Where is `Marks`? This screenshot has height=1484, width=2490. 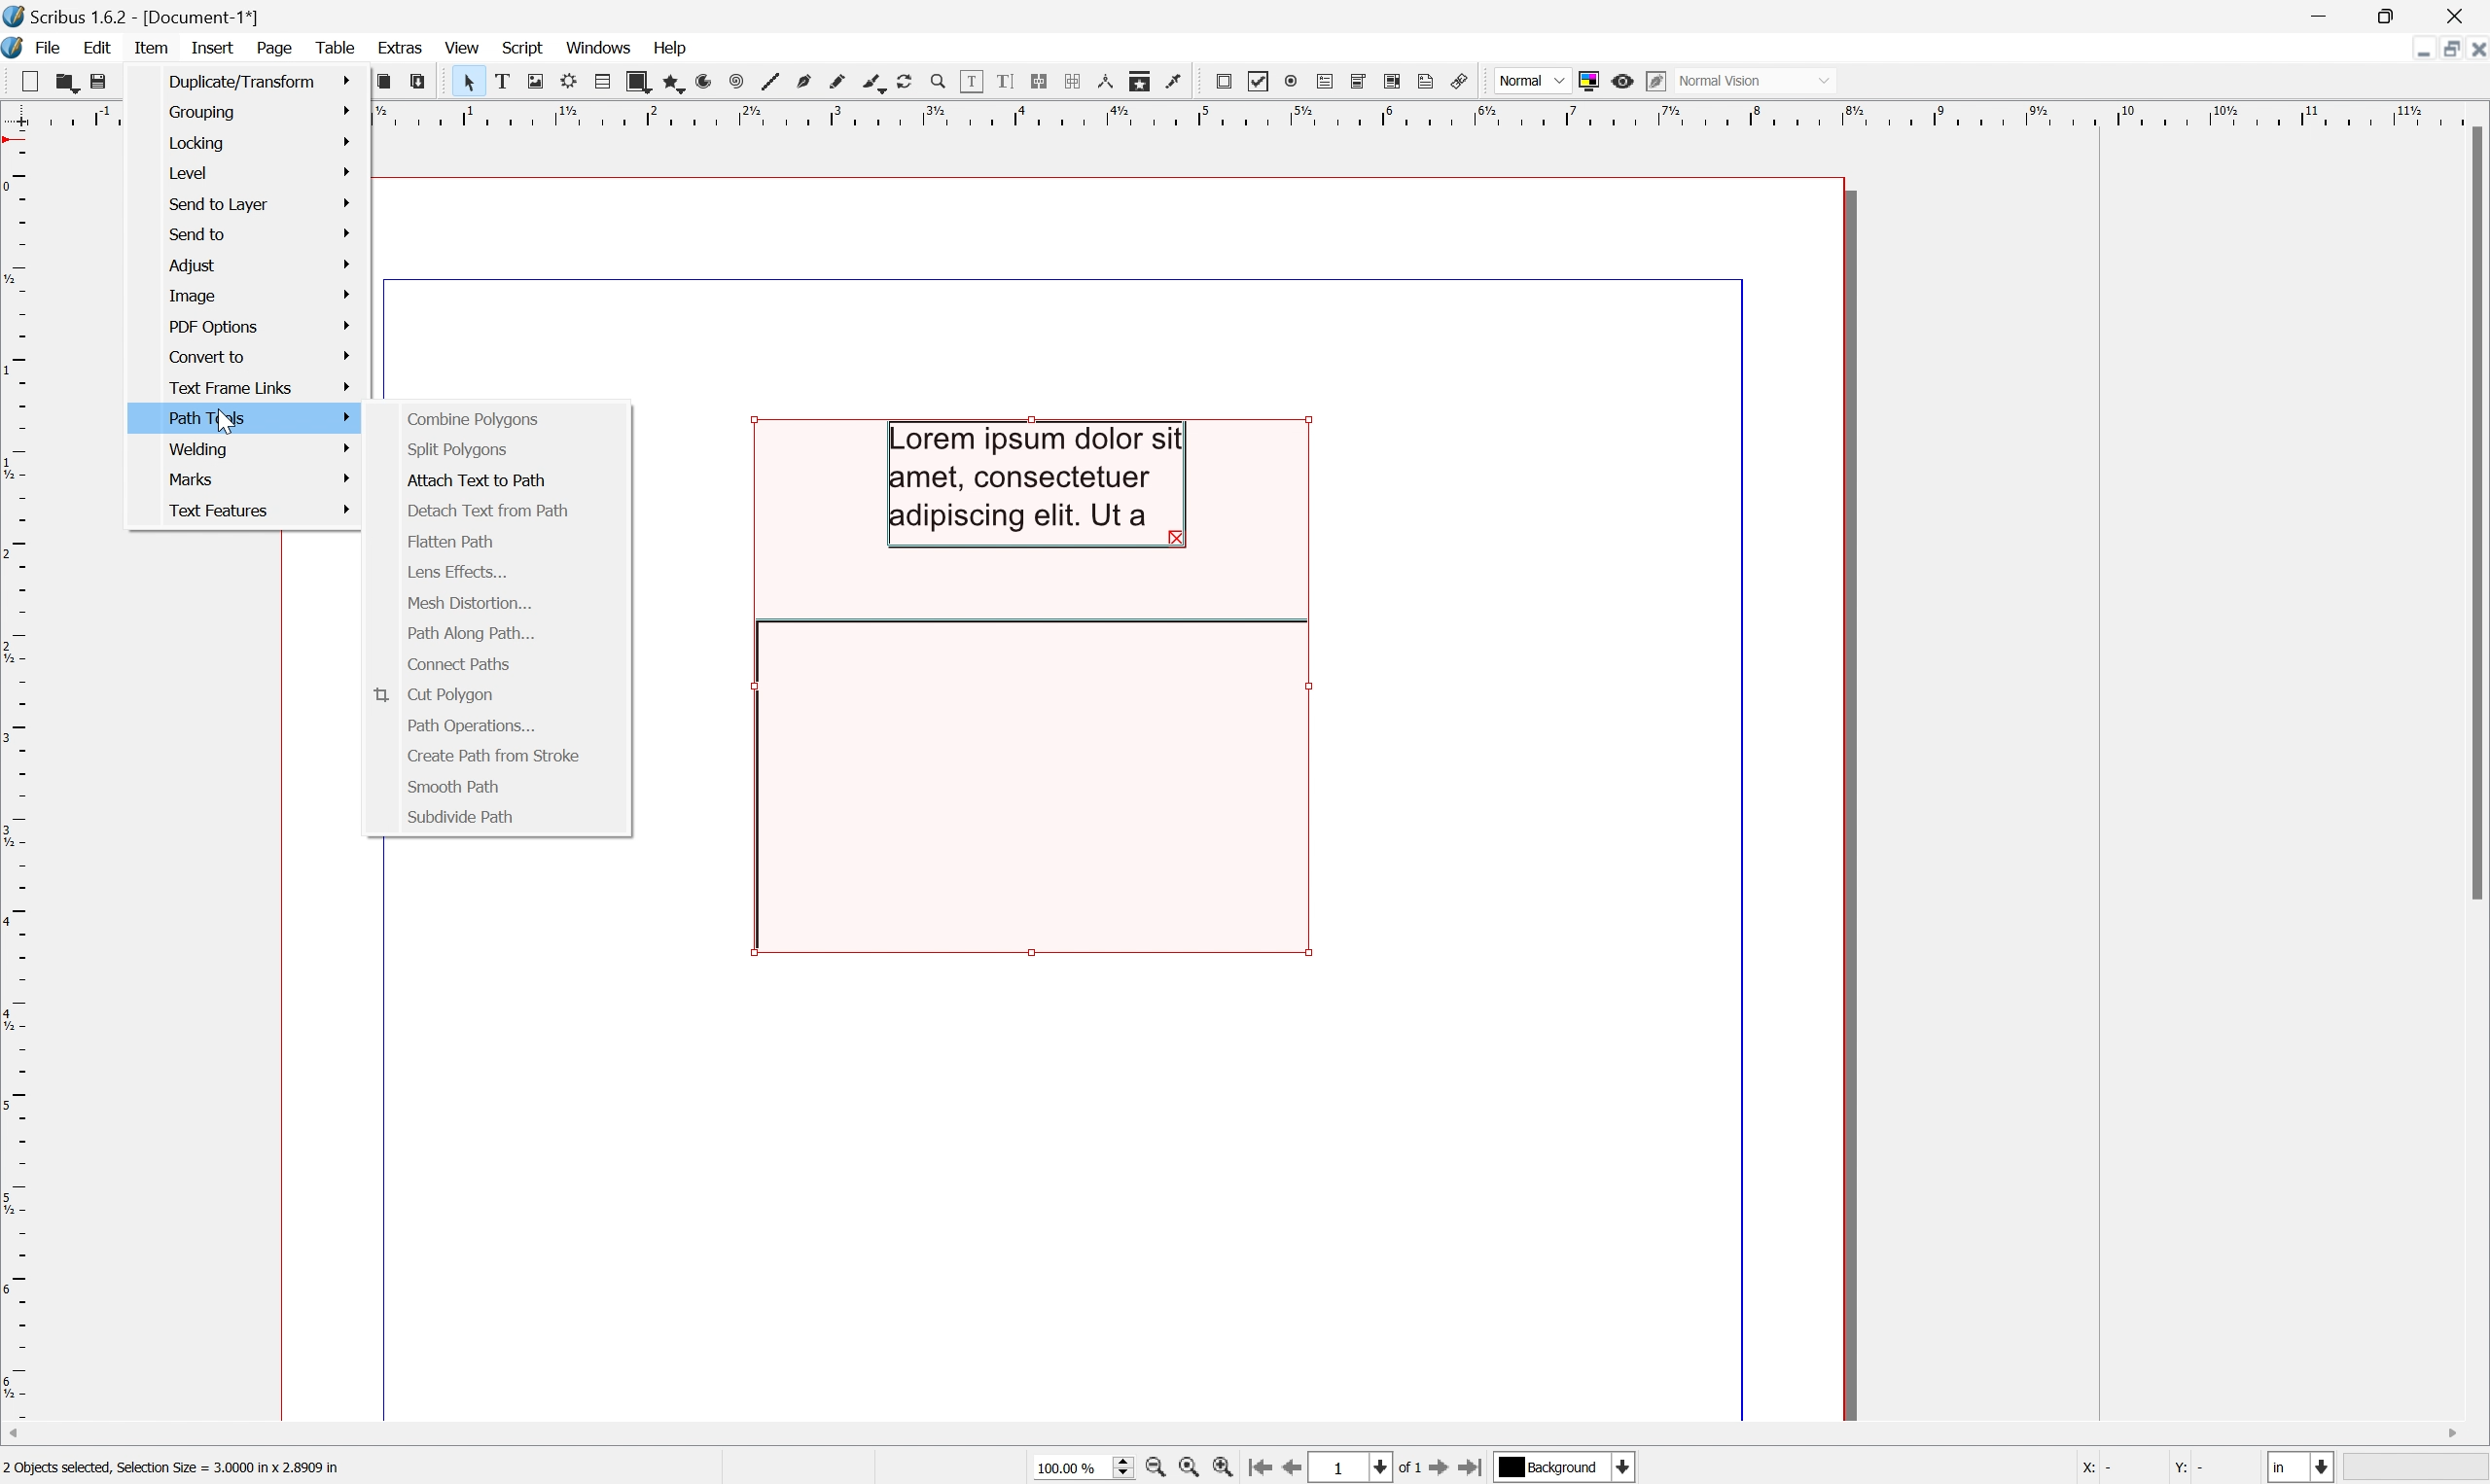
Marks is located at coordinates (263, 478).